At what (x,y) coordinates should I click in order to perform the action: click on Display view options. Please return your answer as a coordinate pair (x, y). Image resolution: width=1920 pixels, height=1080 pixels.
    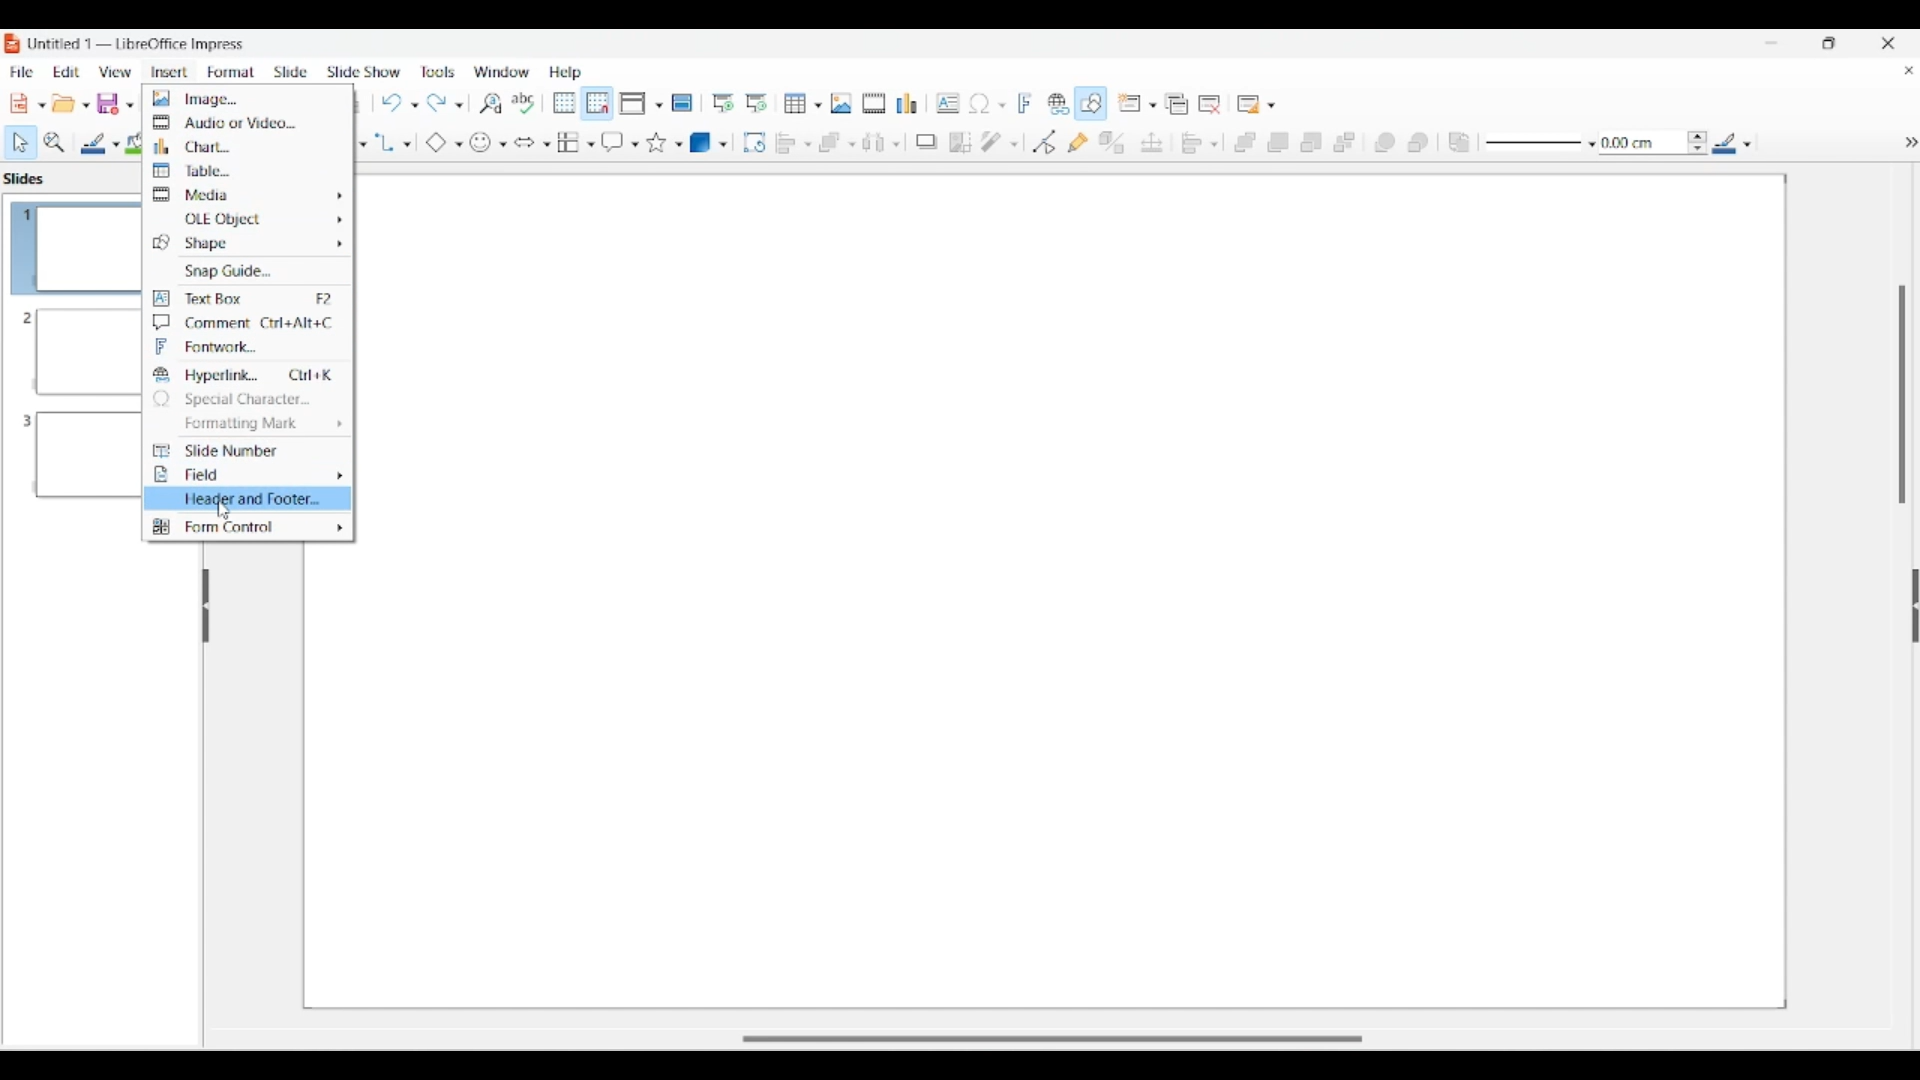
    Looking at the image, I should click on (642, 103).